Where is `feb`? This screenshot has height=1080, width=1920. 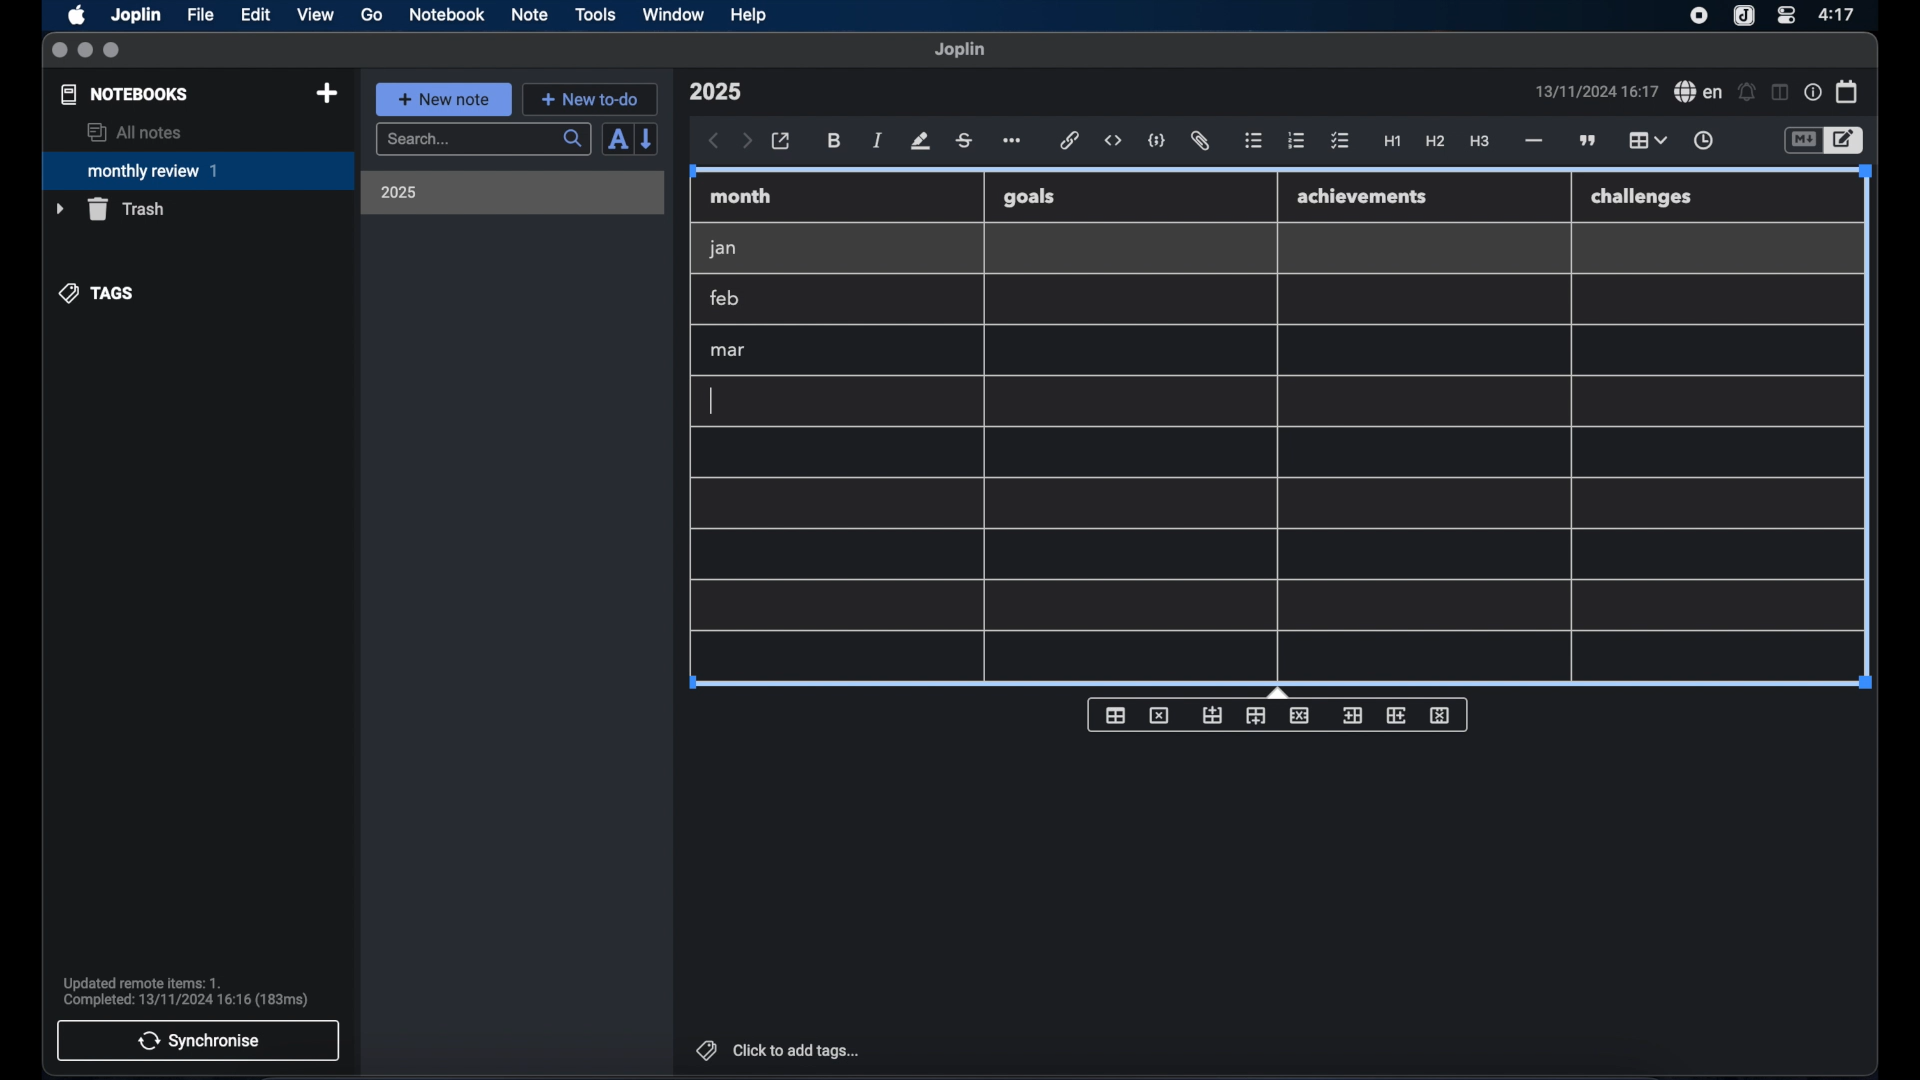 feb is located at coordinates (726, 298).